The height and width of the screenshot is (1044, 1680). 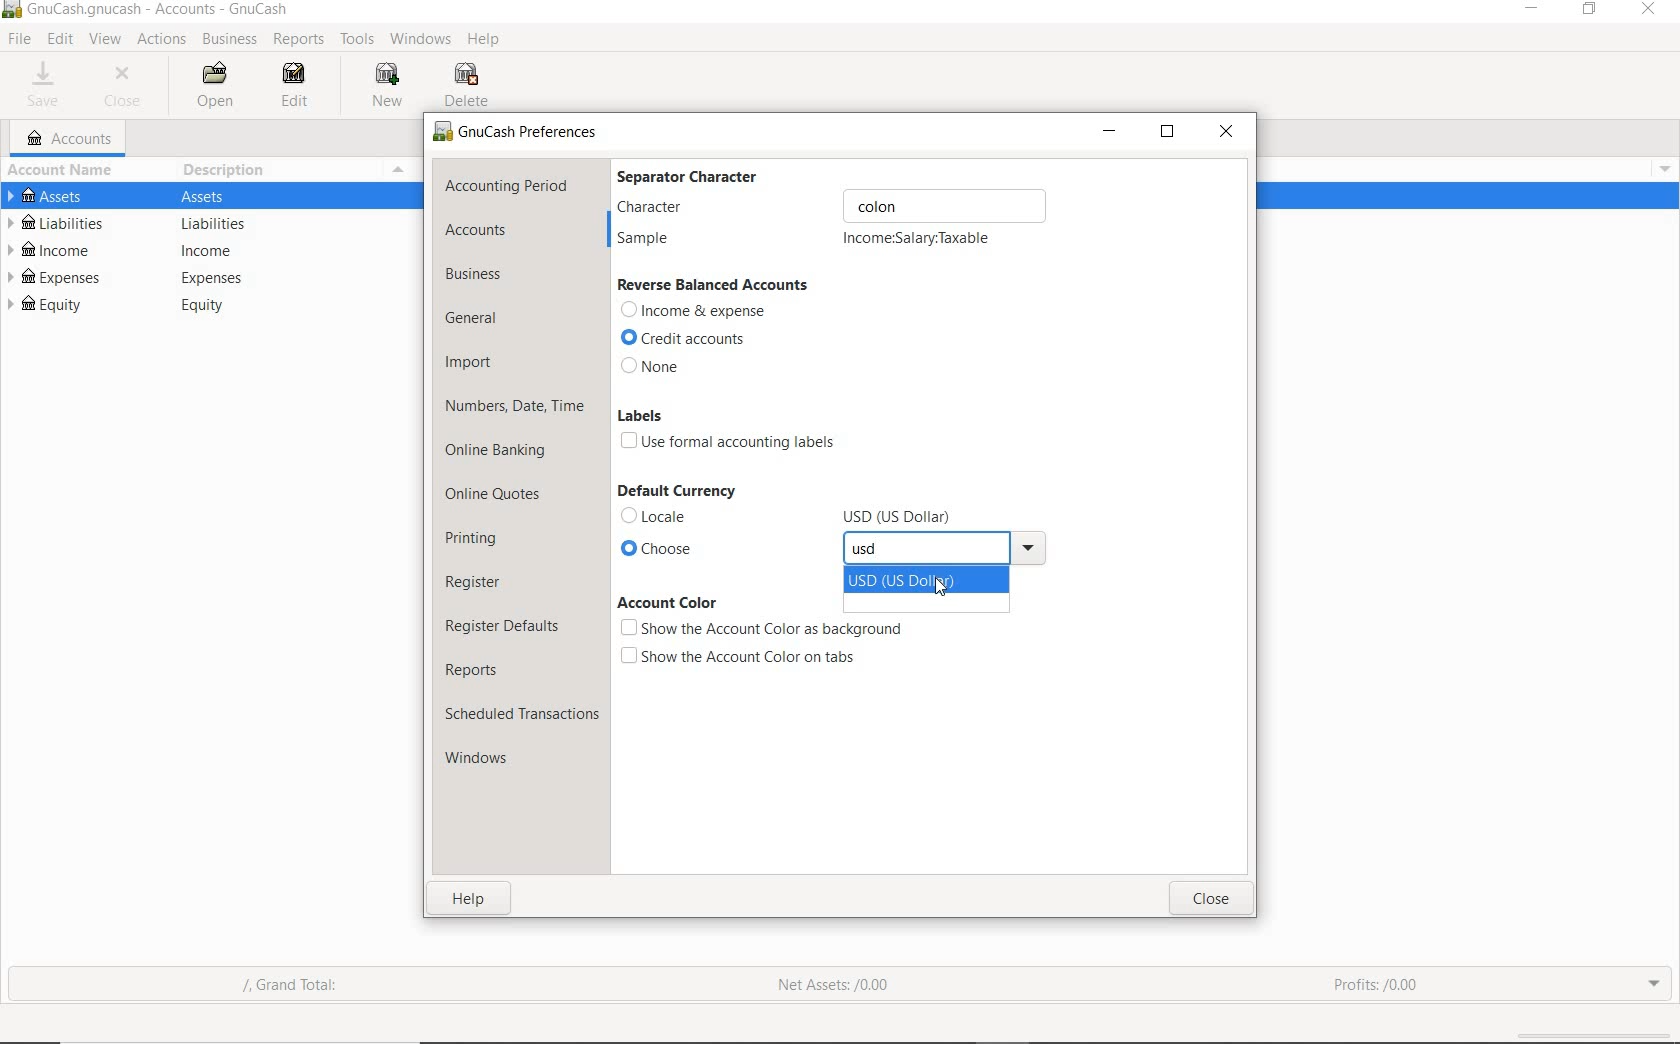 What do you see at coordinates (1228, 130) in the screenshot?
I see `close` at bounding box center [1228, 130].